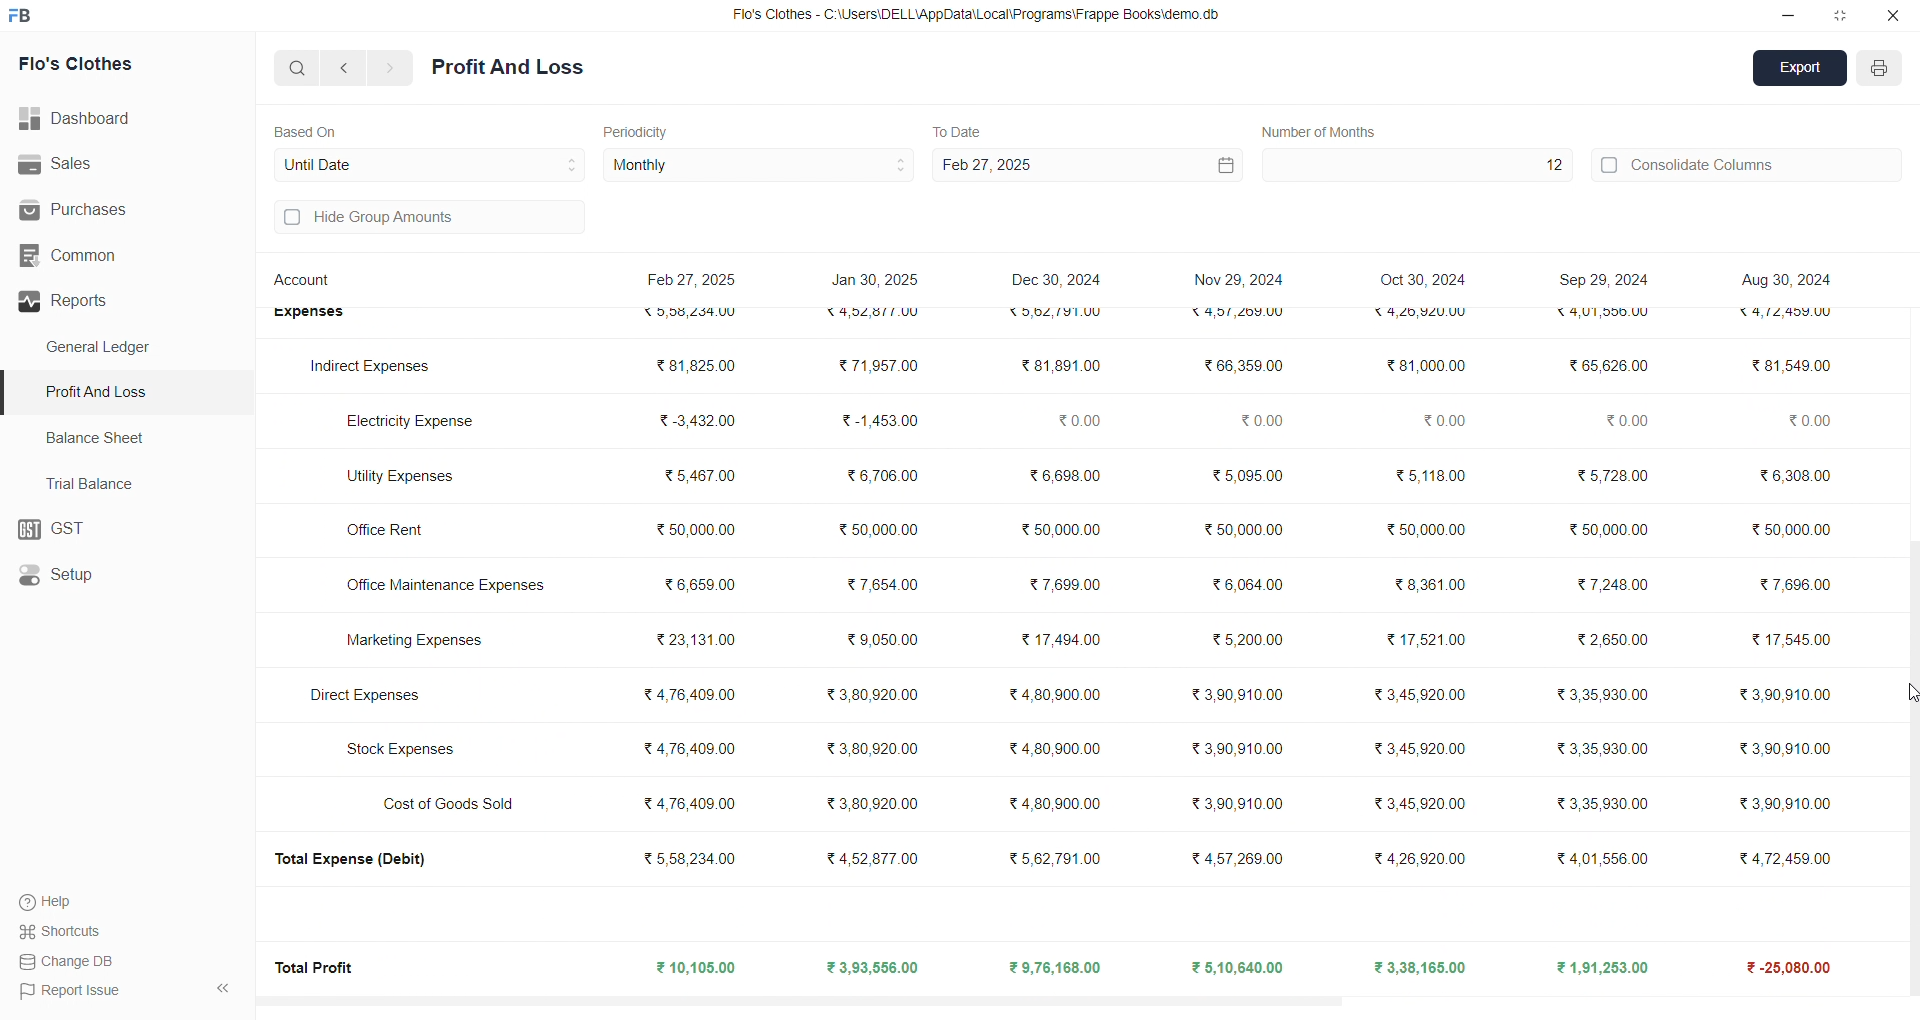 The height and width of the screenshot is (1020, 1920). I want to click on Report Issue, so click(71, 989).